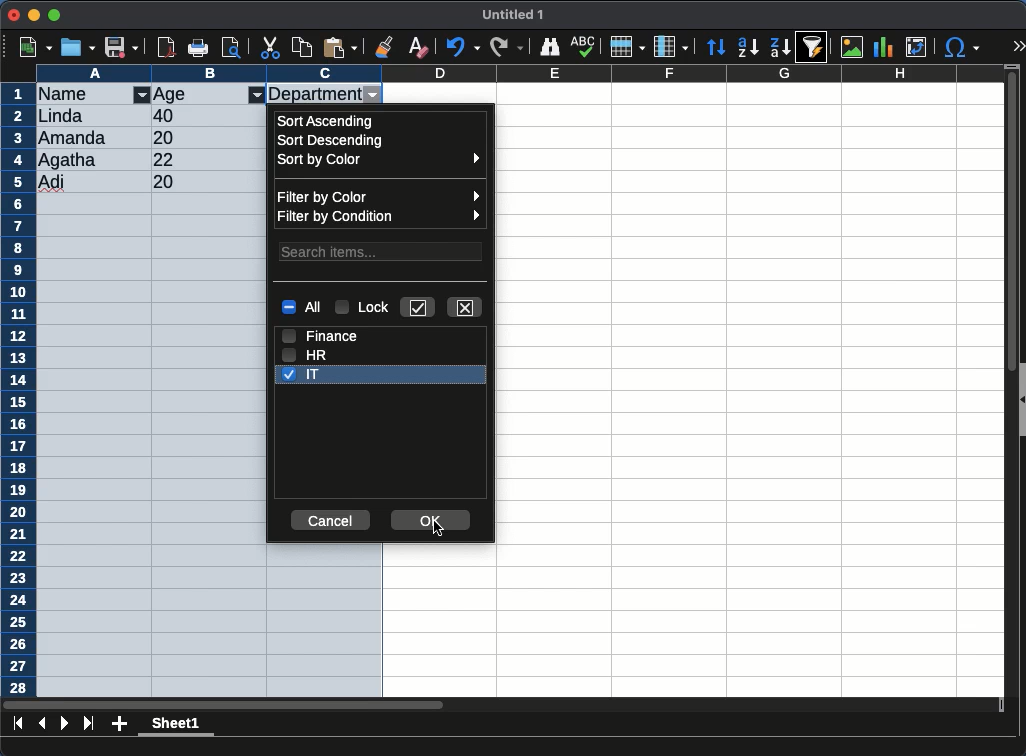 This screenshot has height=756, width=1026. What do you see at coordinates (365, 308) in the screenshot?
I see `lock` at bounding box center [365, 308].